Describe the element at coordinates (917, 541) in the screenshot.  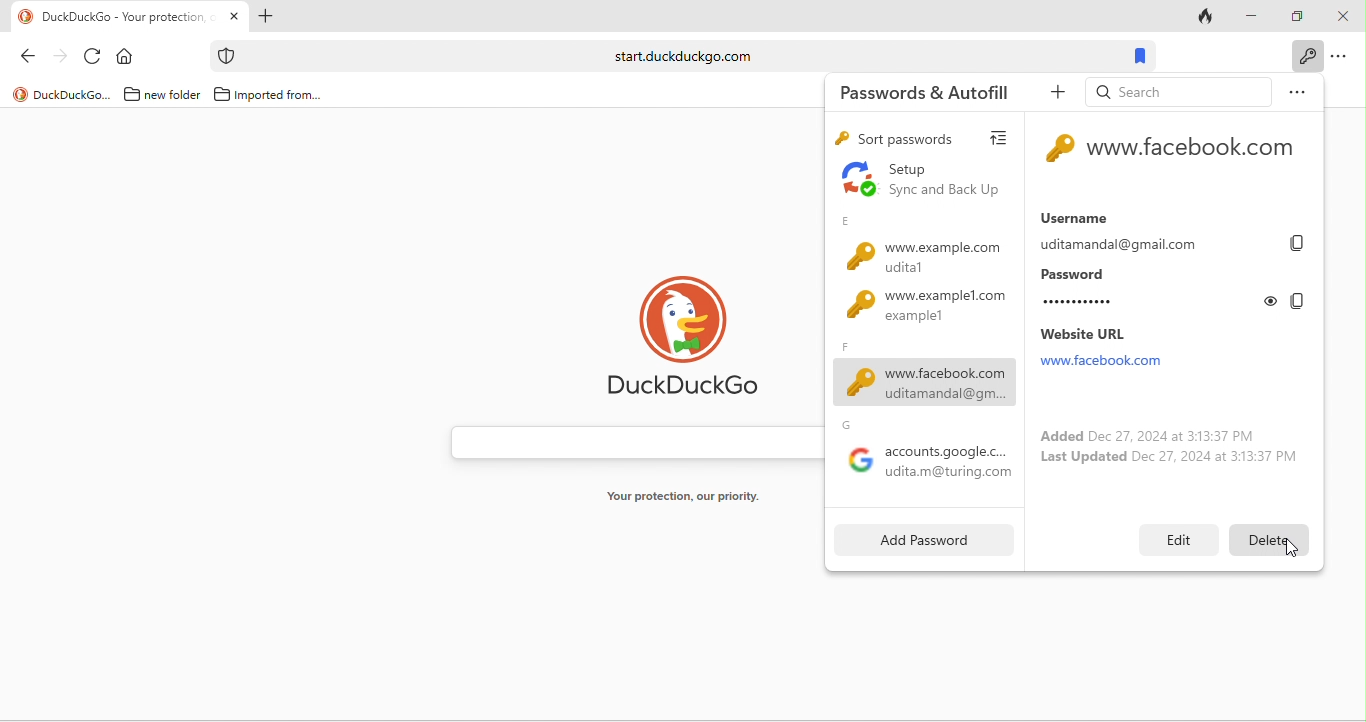
I see `add password` at that location.